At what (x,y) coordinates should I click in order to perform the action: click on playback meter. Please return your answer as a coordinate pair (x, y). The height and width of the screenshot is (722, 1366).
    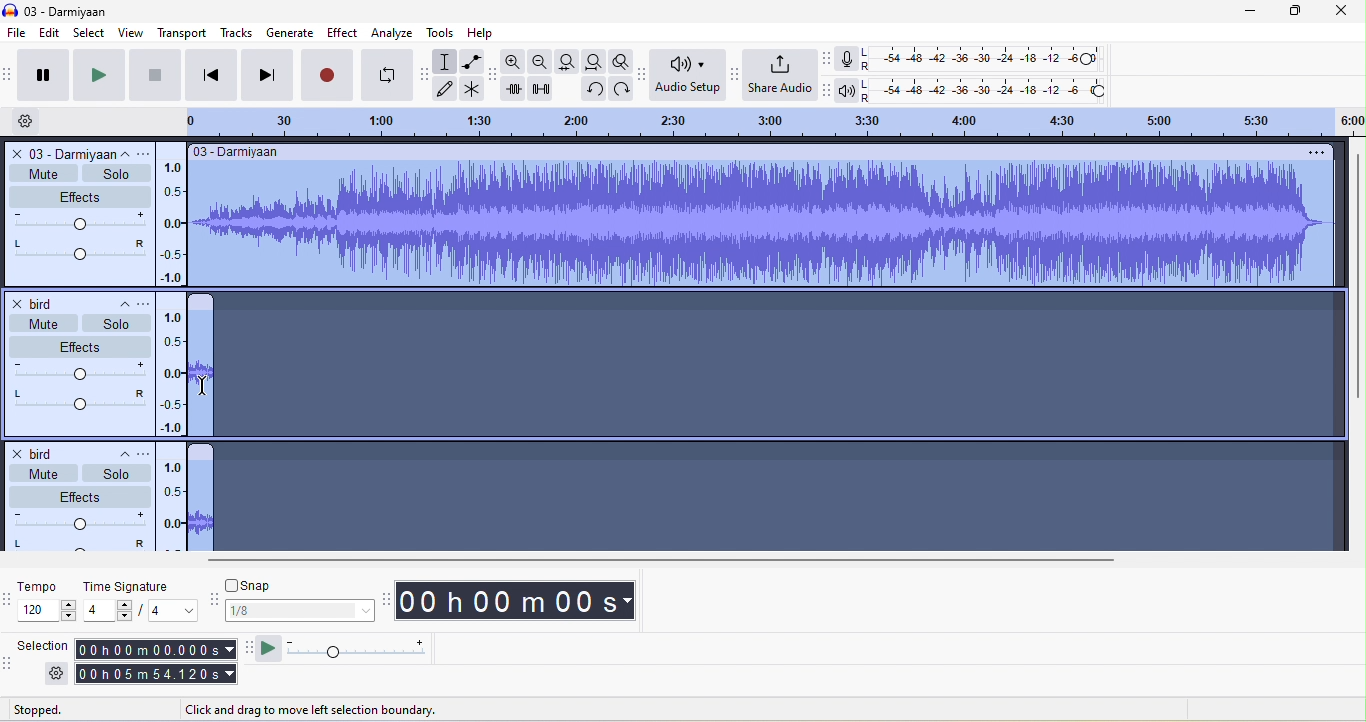
    Looking at the image, I should click on (853, 90).